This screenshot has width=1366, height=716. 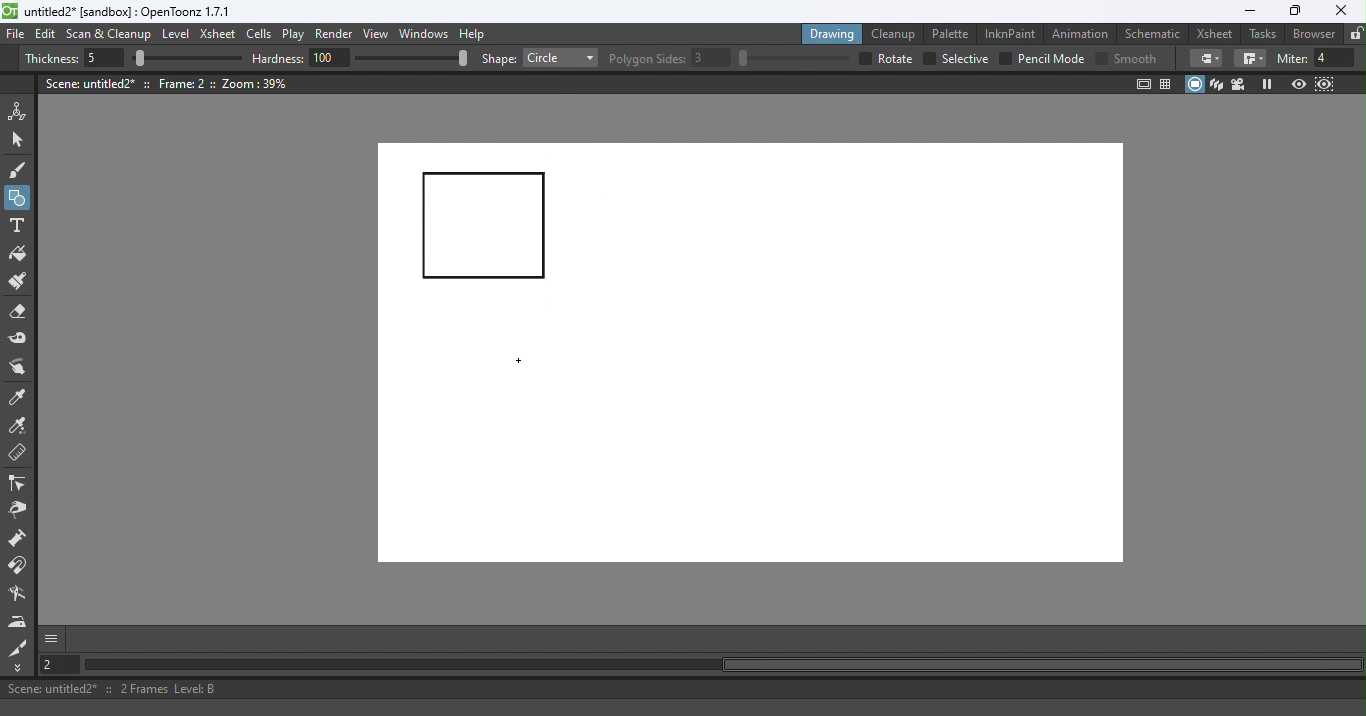 What do you see at coordinates (834, 33) in the screenshot?
I see `Drawing` at bounding box center [834, 33].